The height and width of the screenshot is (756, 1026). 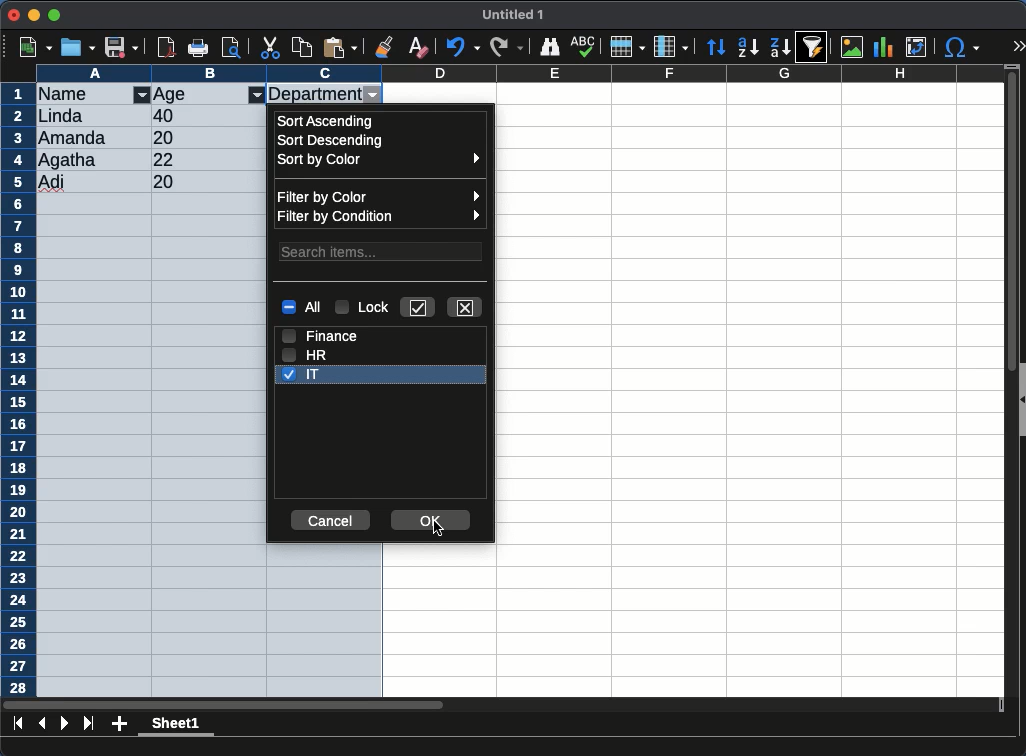 I want to click on rows, so click(x=626, y=47).